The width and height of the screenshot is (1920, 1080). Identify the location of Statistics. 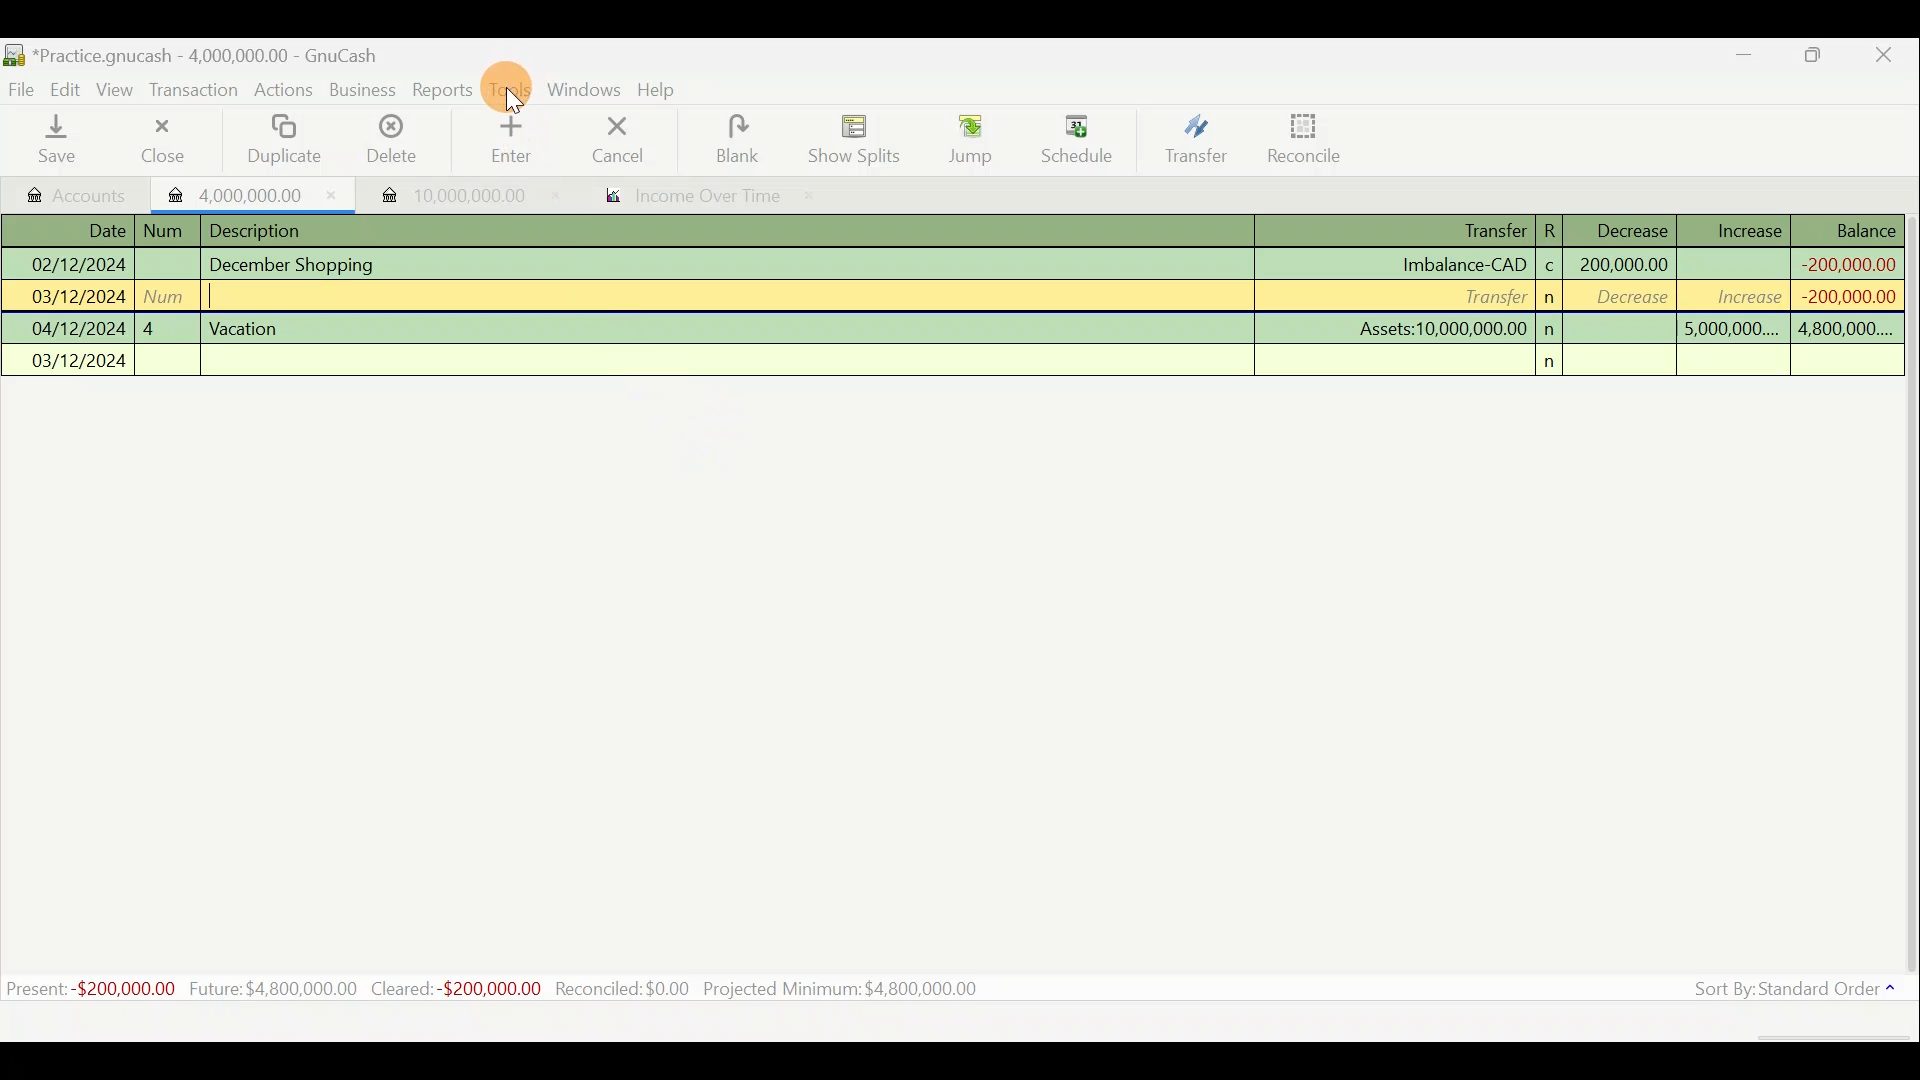
(526, 989).